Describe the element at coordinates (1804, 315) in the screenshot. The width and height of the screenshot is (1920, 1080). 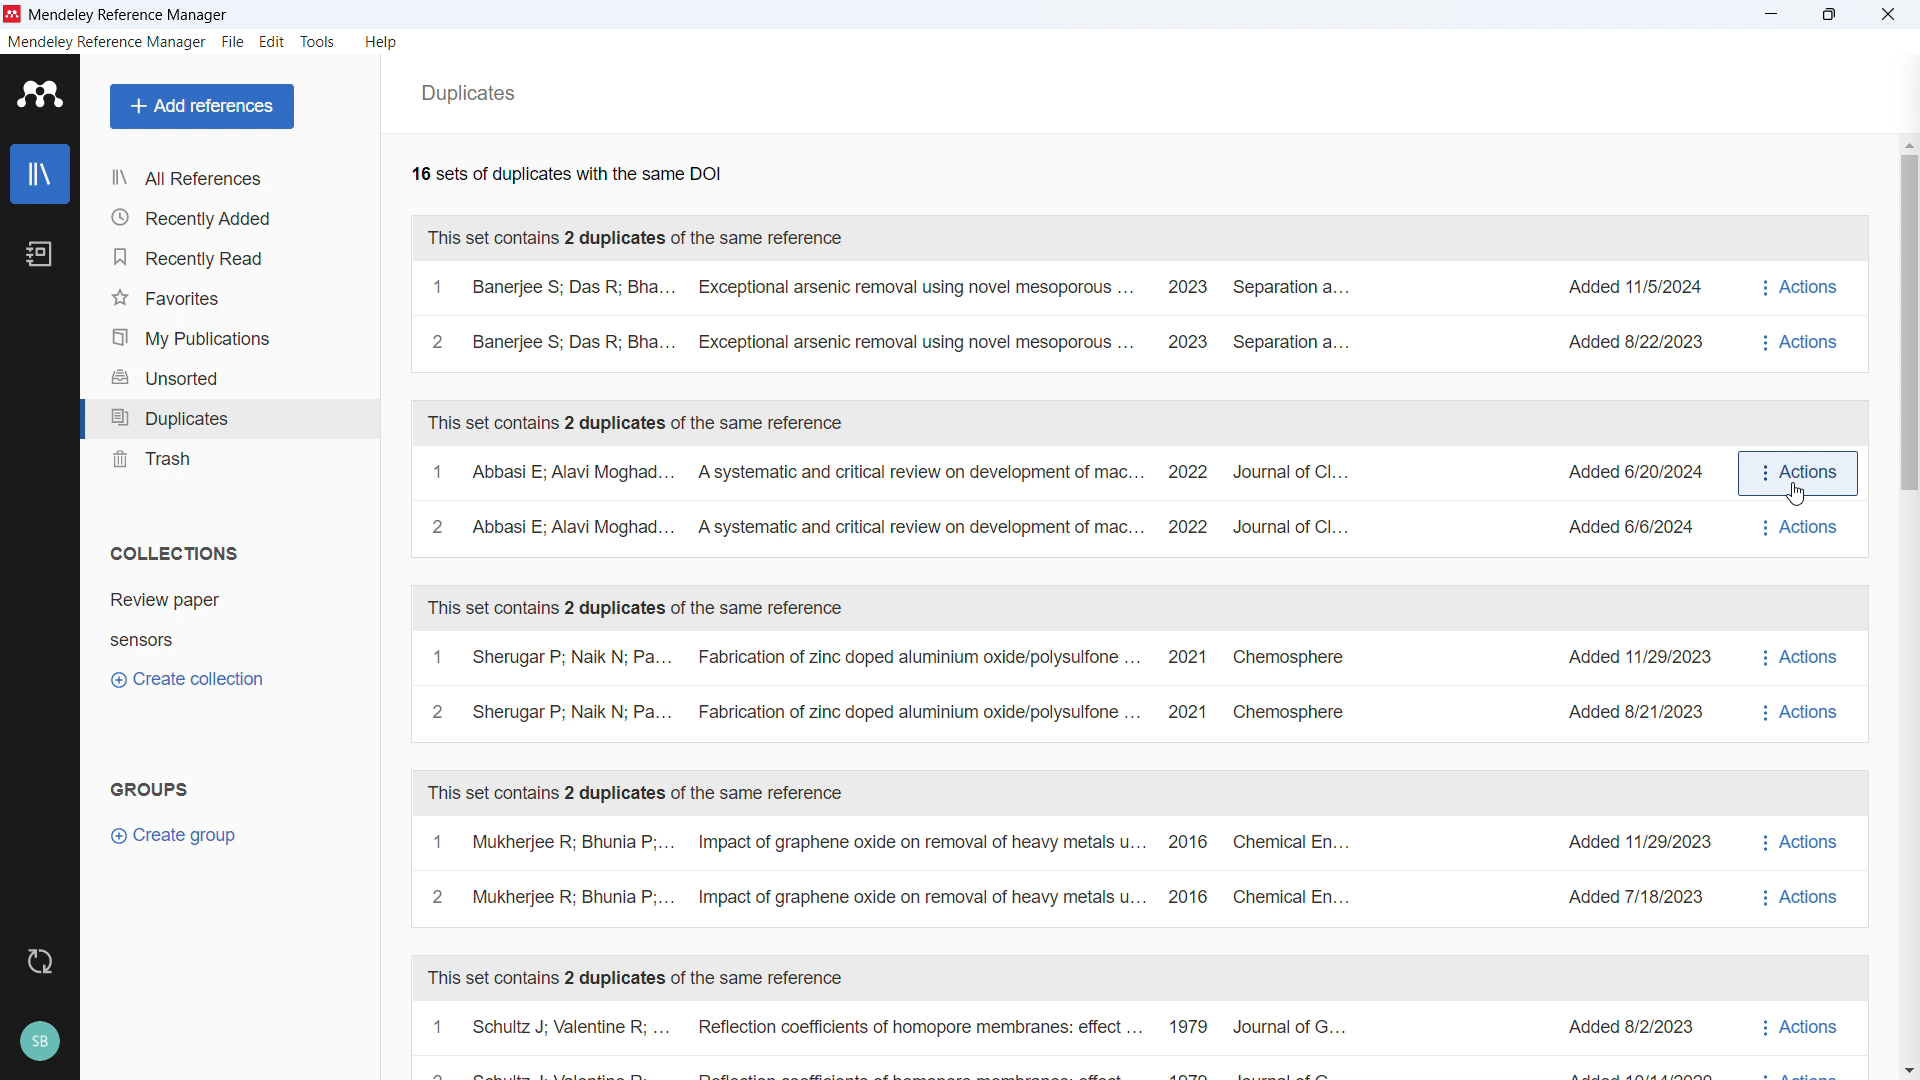
I see `Actions ` at that location.